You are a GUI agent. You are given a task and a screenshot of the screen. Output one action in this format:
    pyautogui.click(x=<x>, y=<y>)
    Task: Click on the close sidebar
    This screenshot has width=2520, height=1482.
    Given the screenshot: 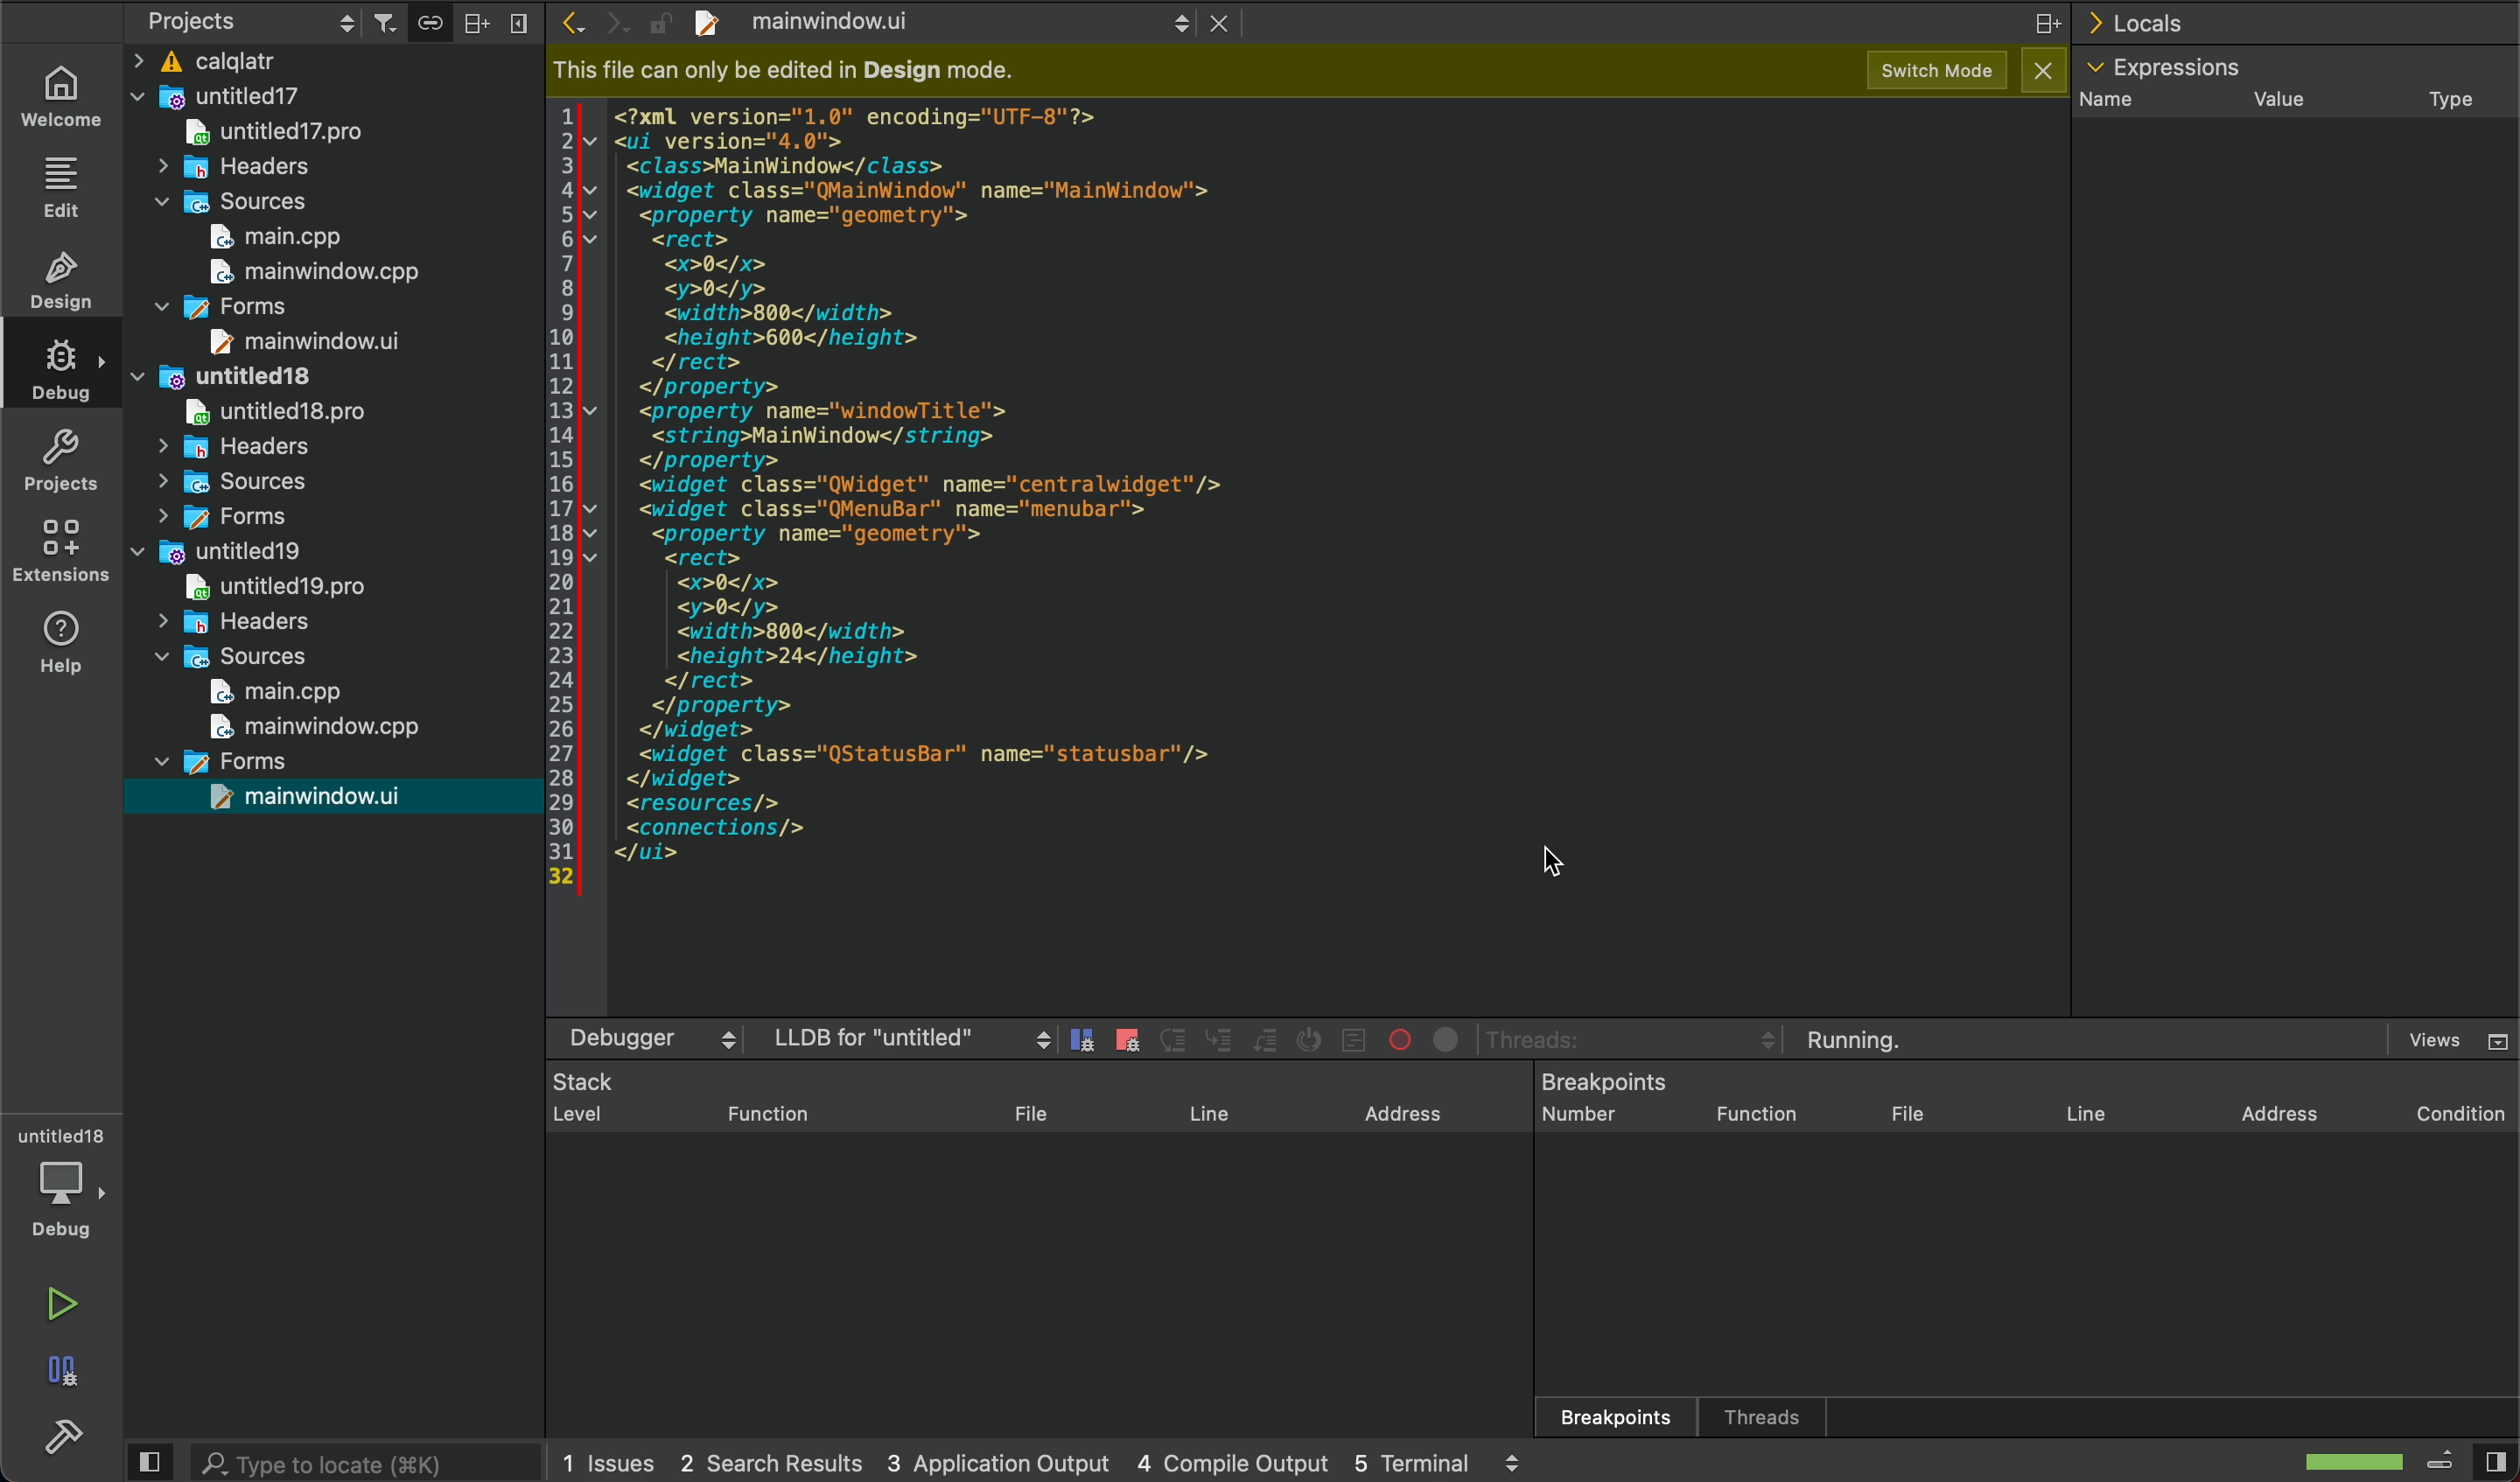 What is the action you would take?
    pyautogui.click(x=2468, y=1459)
    